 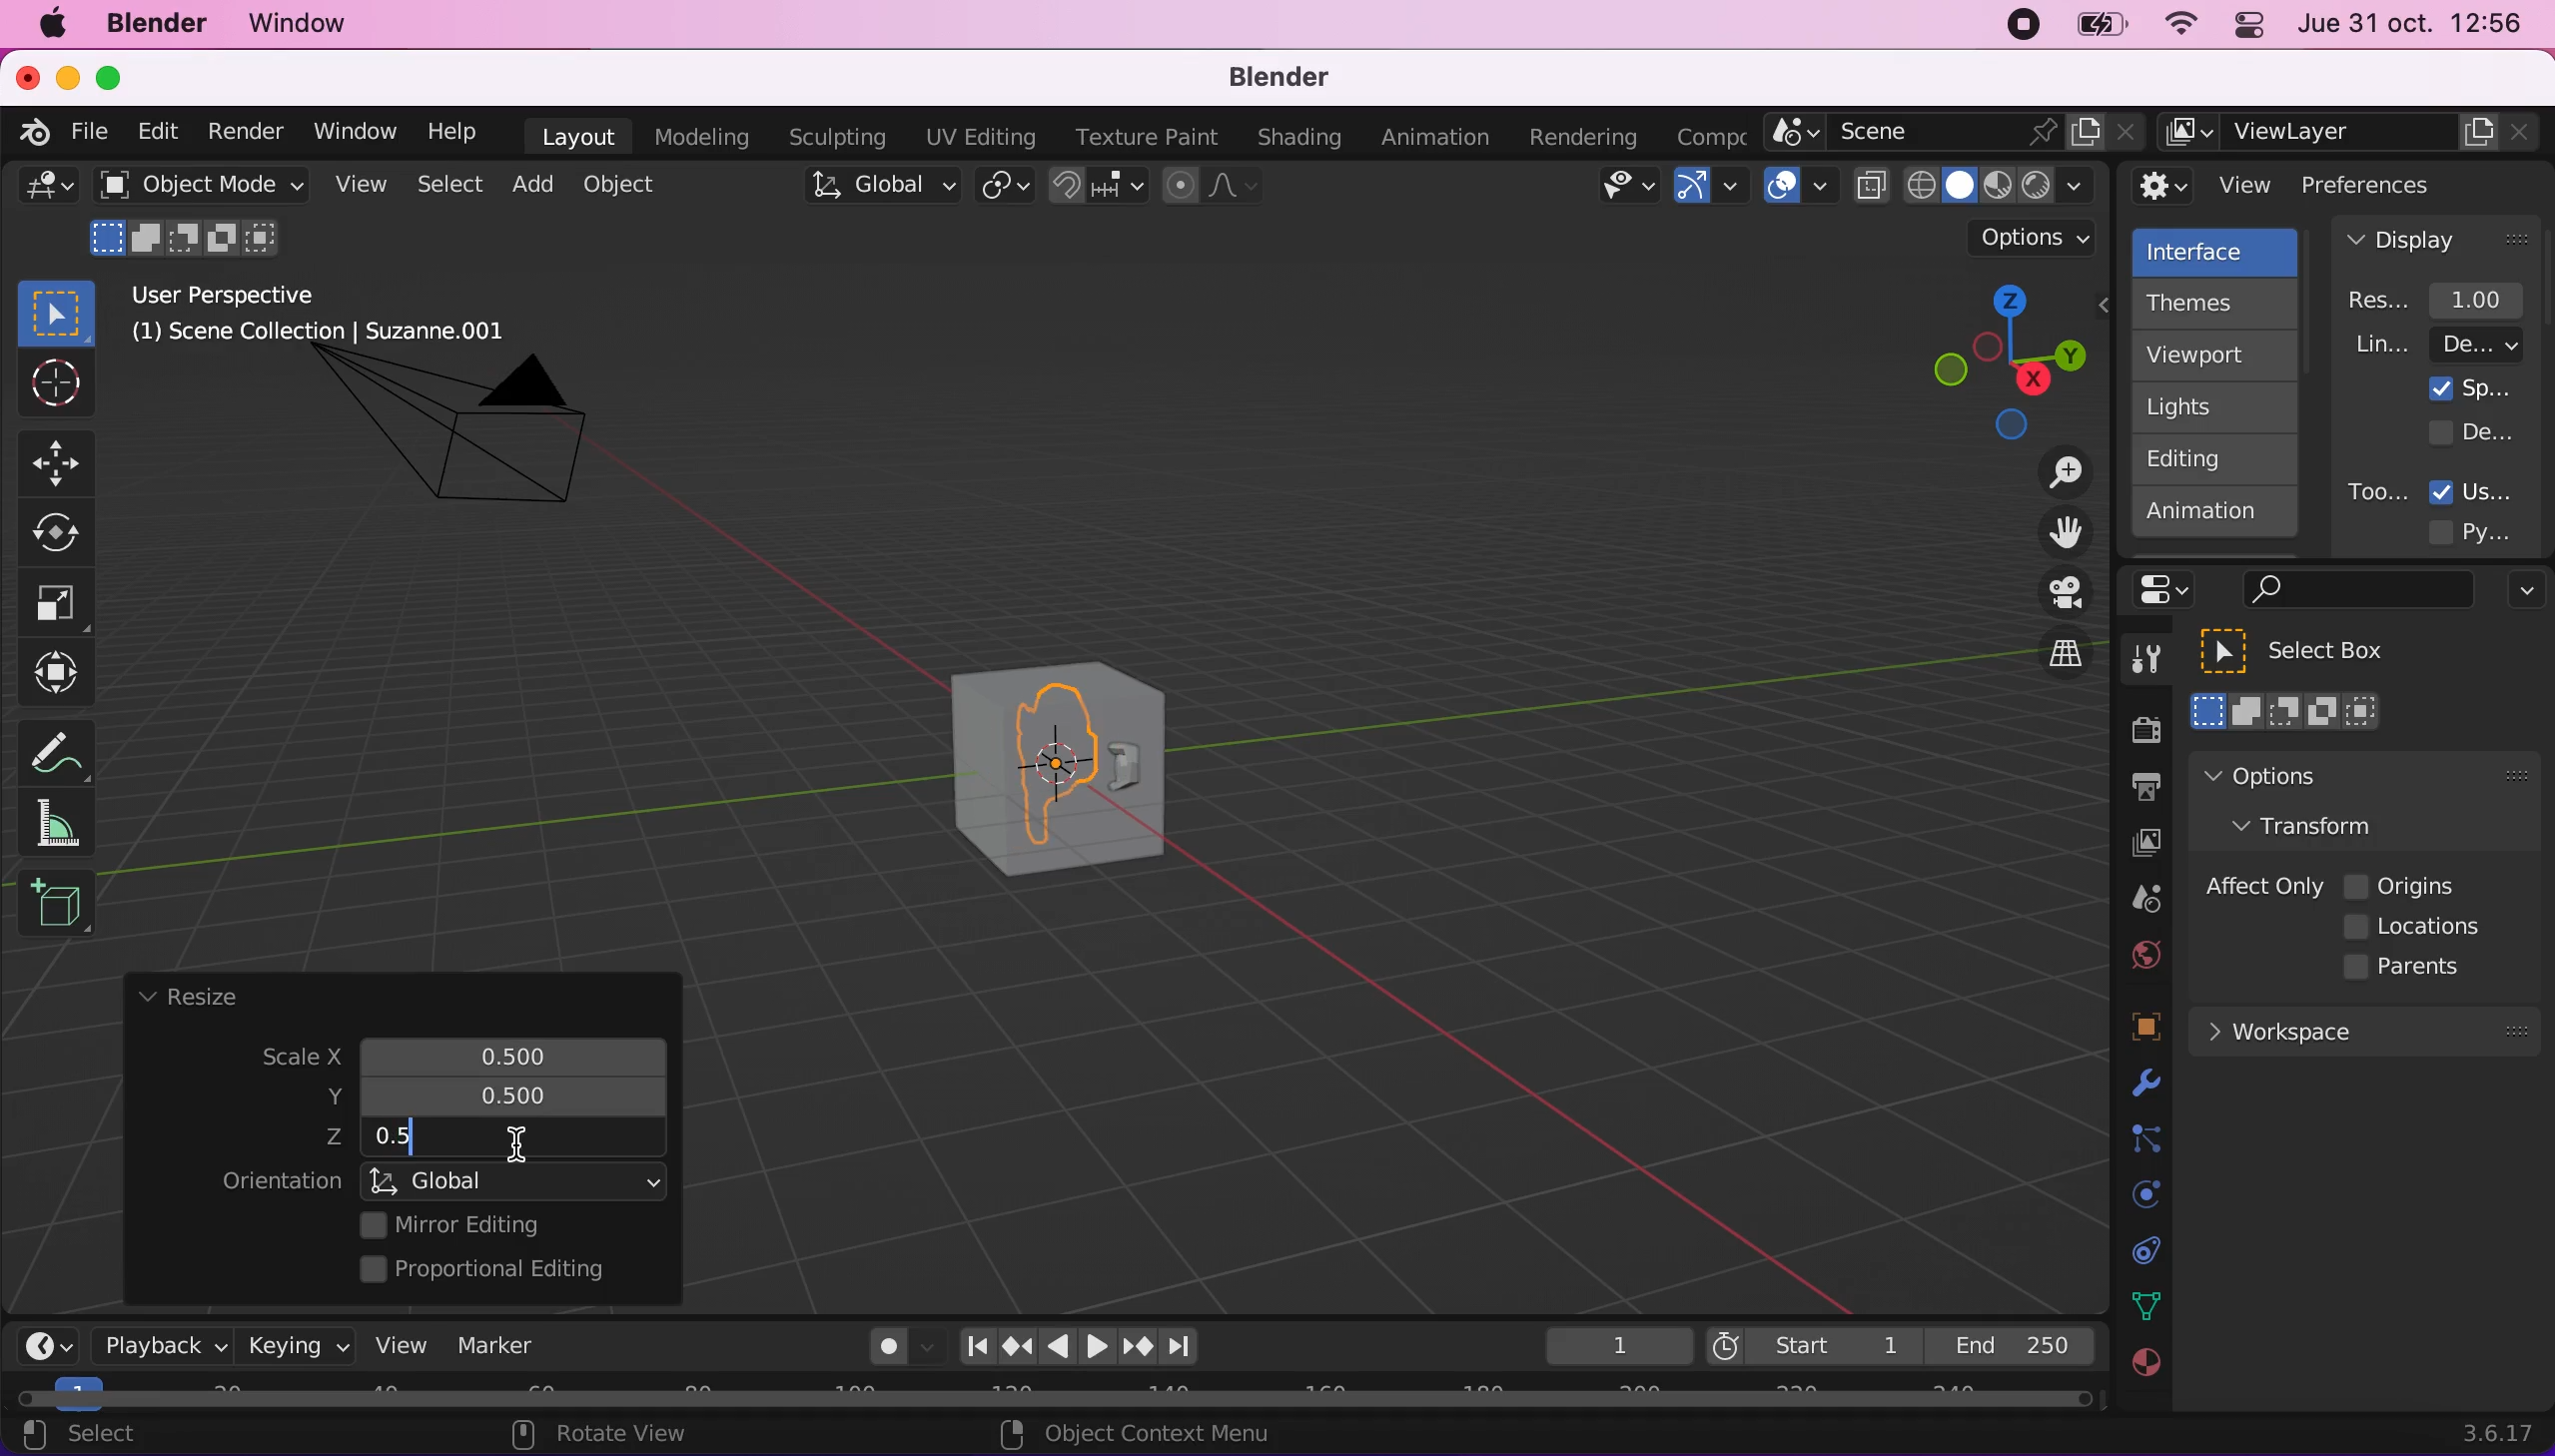 What do you see at coordinates (283, 1059) in the screenshot?
I see `scale` at bounding box center [283, 1059].